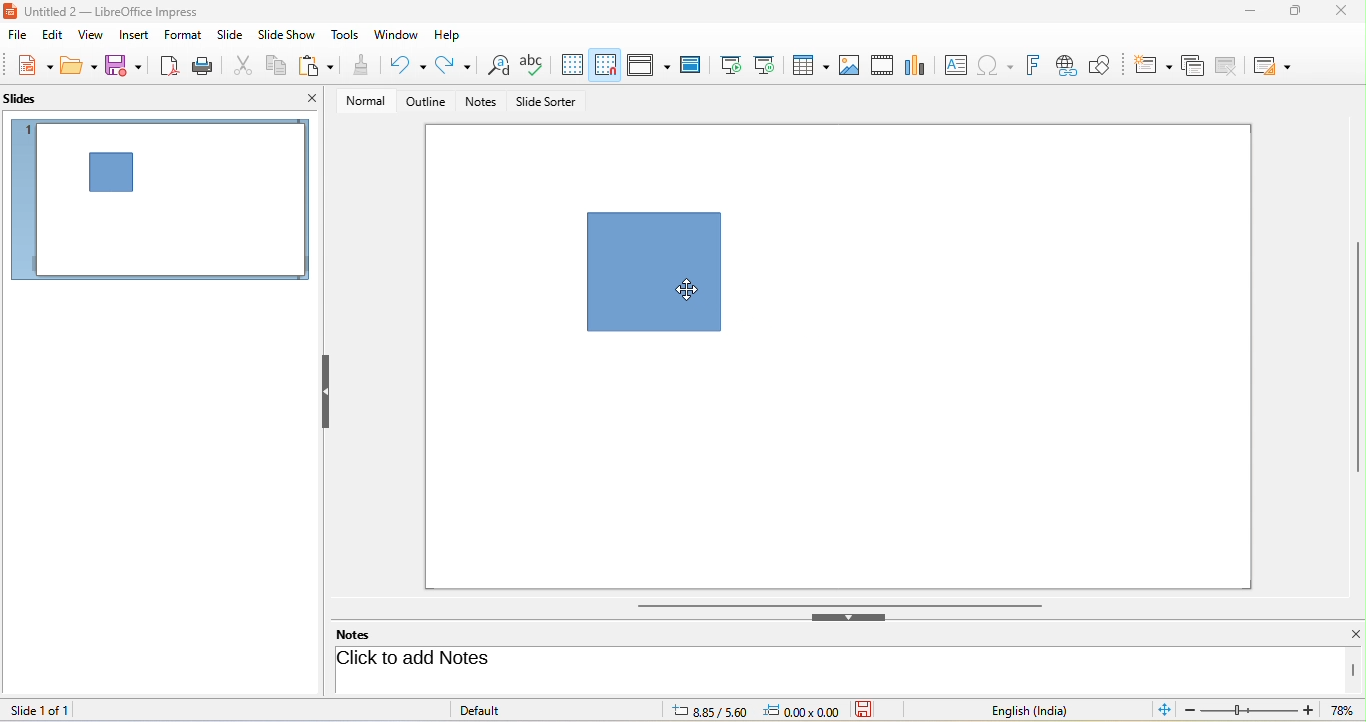 The image size is (1366, 722). Describe the element at coordinates (51, 36) in the screenshot. I see `edit` at that location.